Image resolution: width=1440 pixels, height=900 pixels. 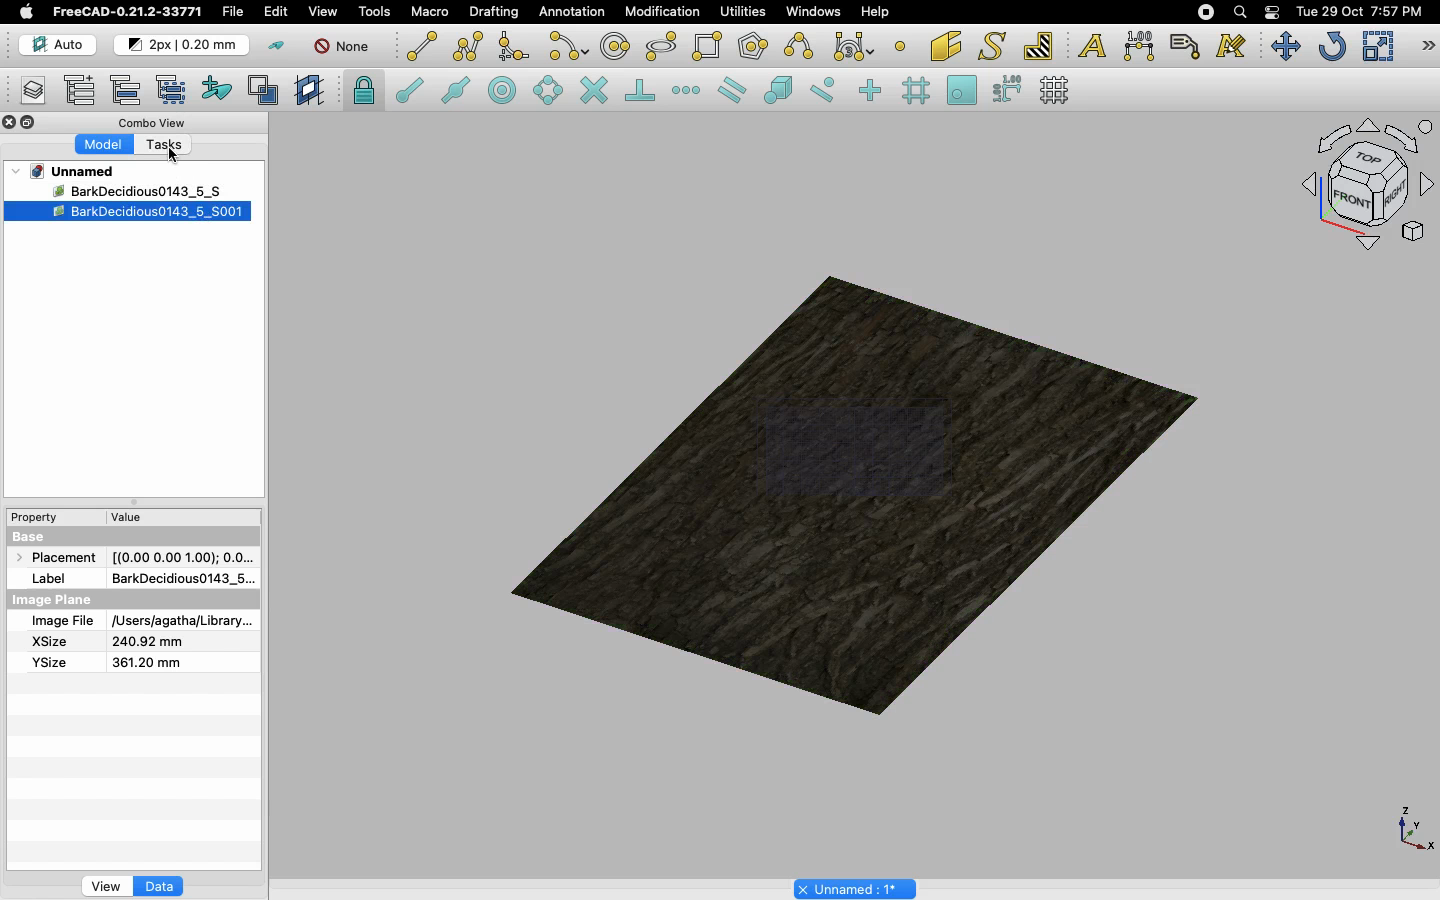 What do you see at coordinates (457, 93) in the screenshot?
I see `Snap midpoint` at bounding box center [457, 93].